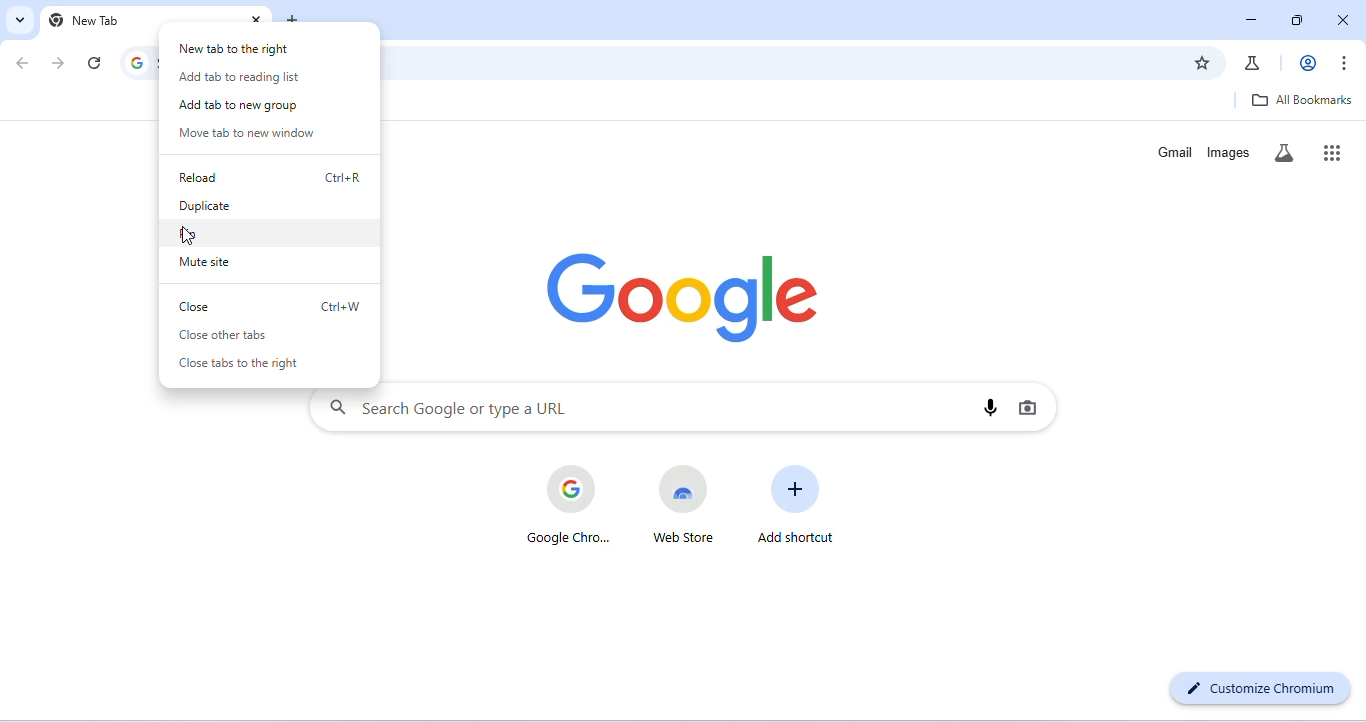  What do you see at coordinates (97, 63) in the screenshot?
I see `refresh` at bounding box center [97, 63].